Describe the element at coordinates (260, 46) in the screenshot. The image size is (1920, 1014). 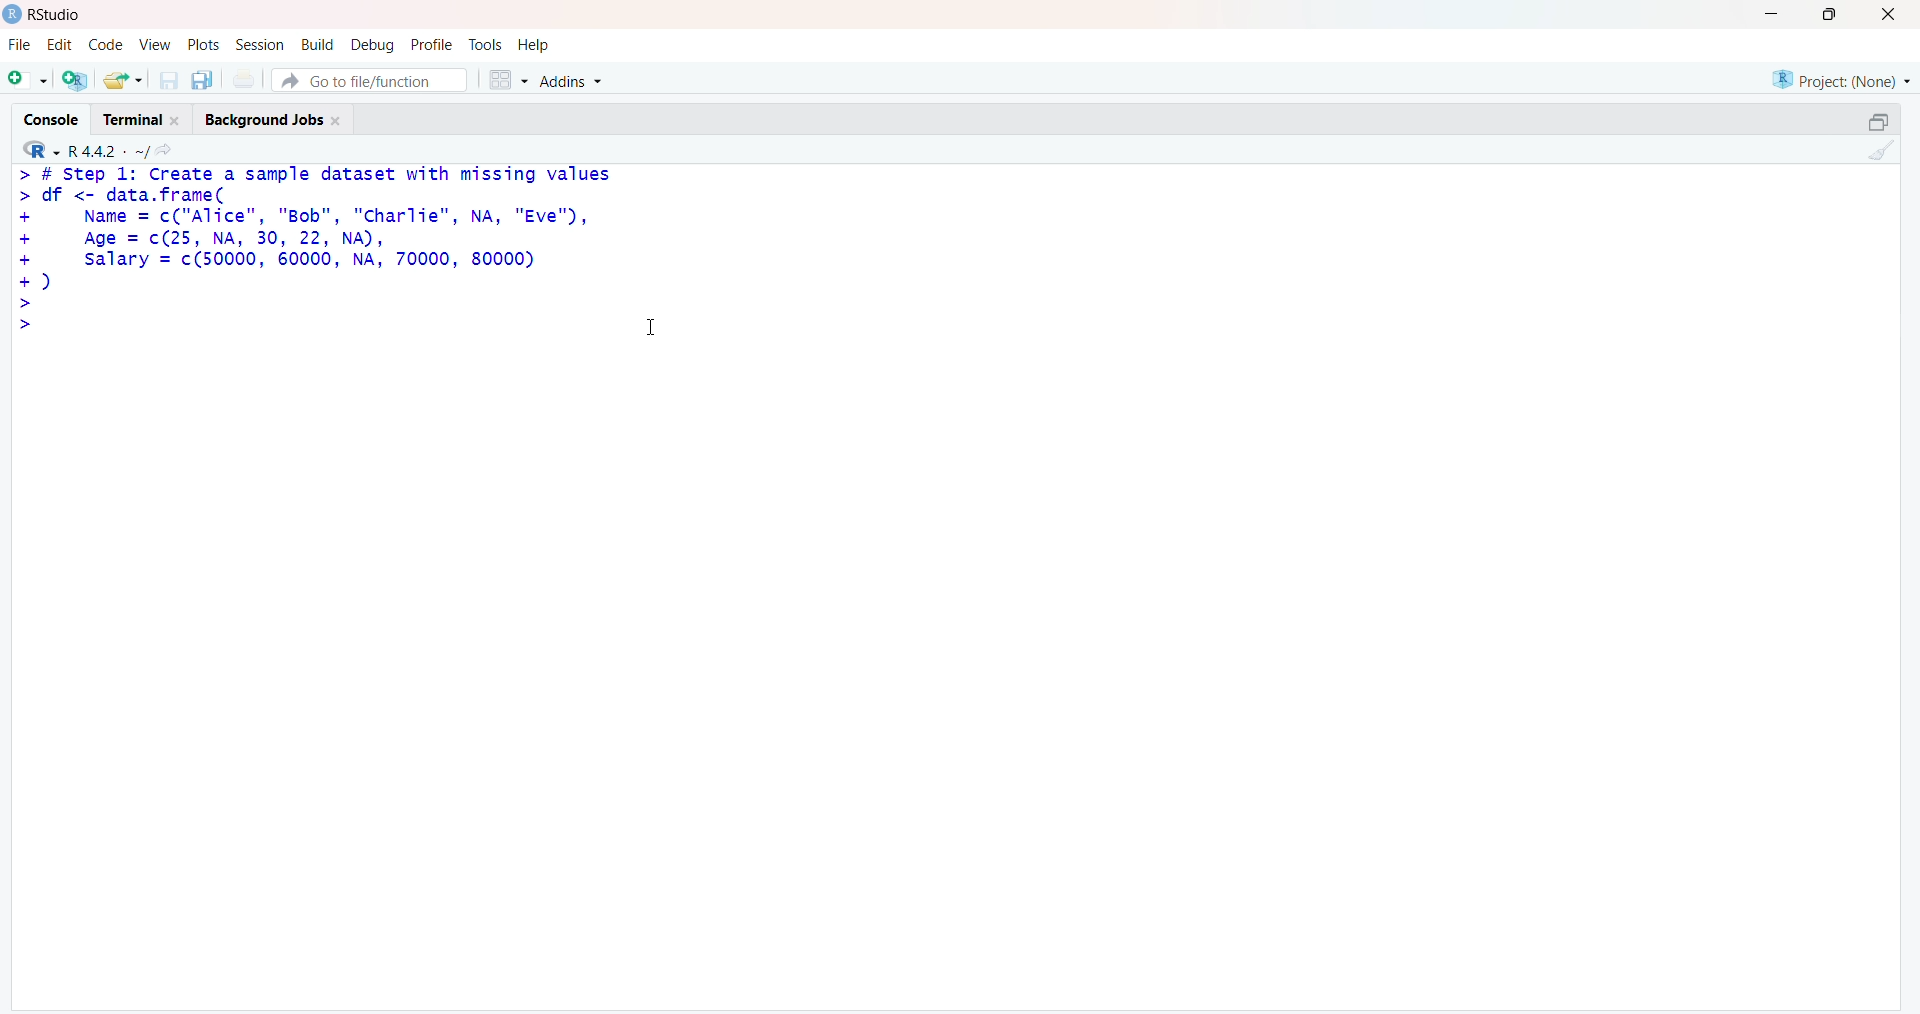
I see `Session` at that location.